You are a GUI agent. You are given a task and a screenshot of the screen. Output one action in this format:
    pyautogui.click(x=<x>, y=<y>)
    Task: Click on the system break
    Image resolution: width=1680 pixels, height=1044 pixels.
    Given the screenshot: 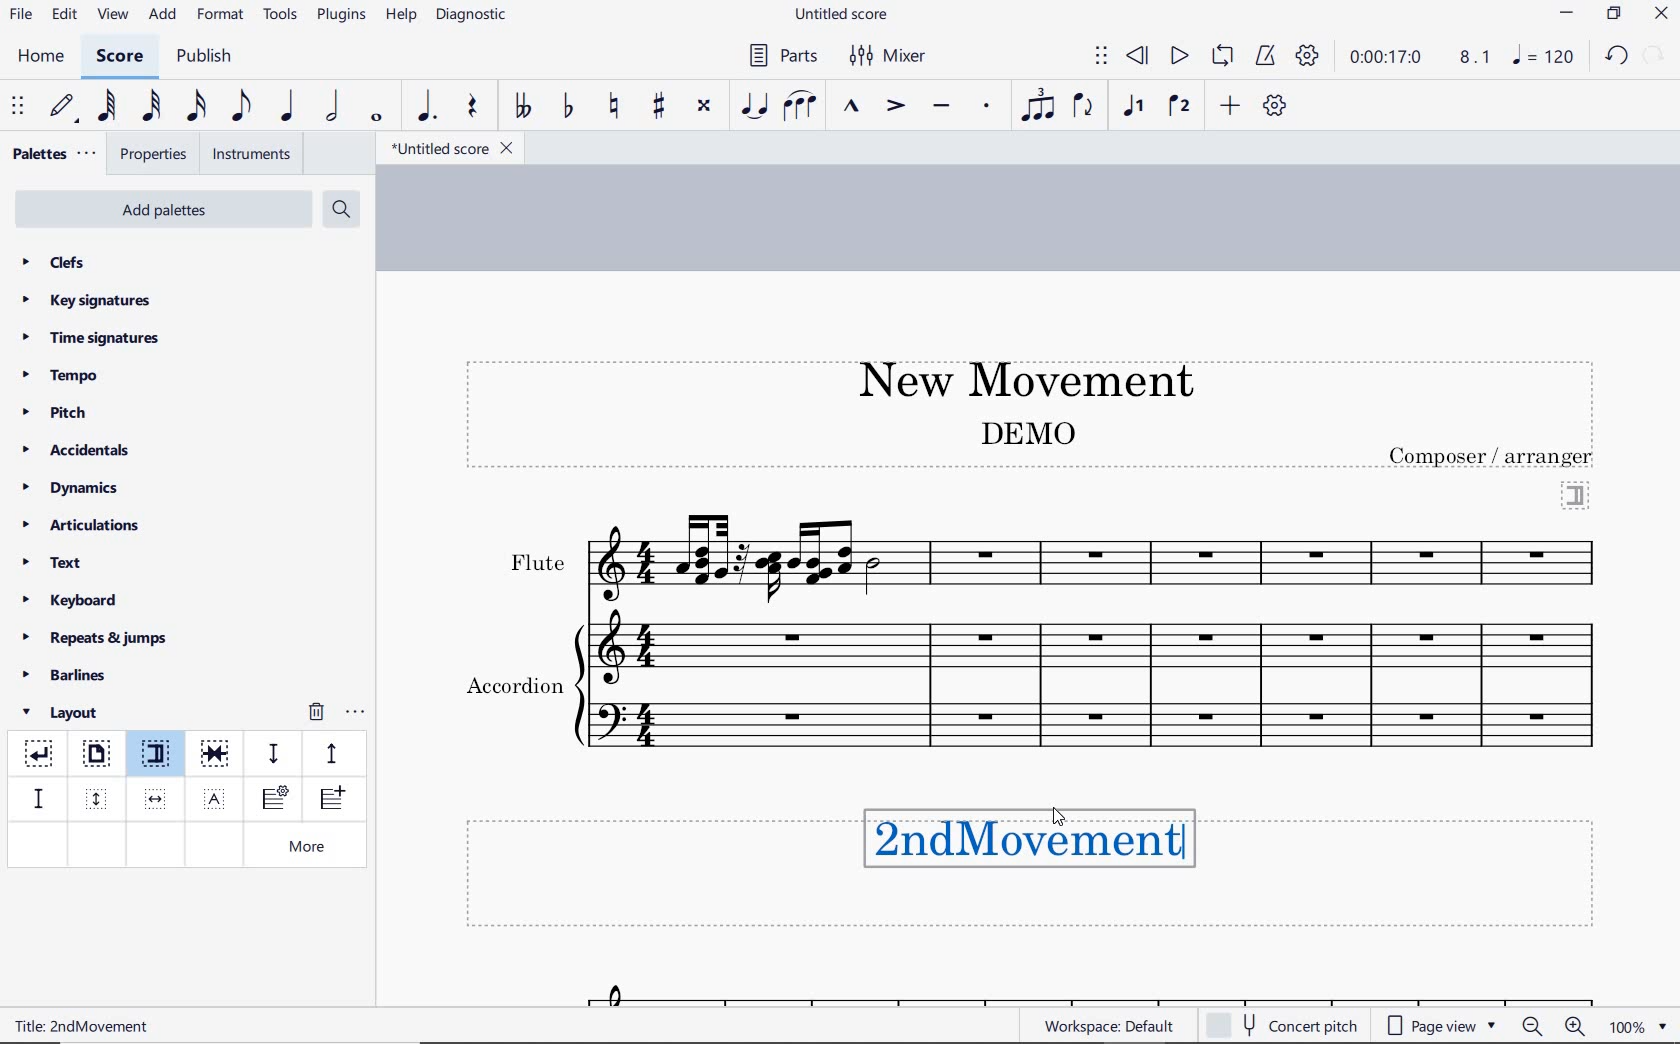 What is the action you would take?
    pyautogui.click(x=40, y=750)
    